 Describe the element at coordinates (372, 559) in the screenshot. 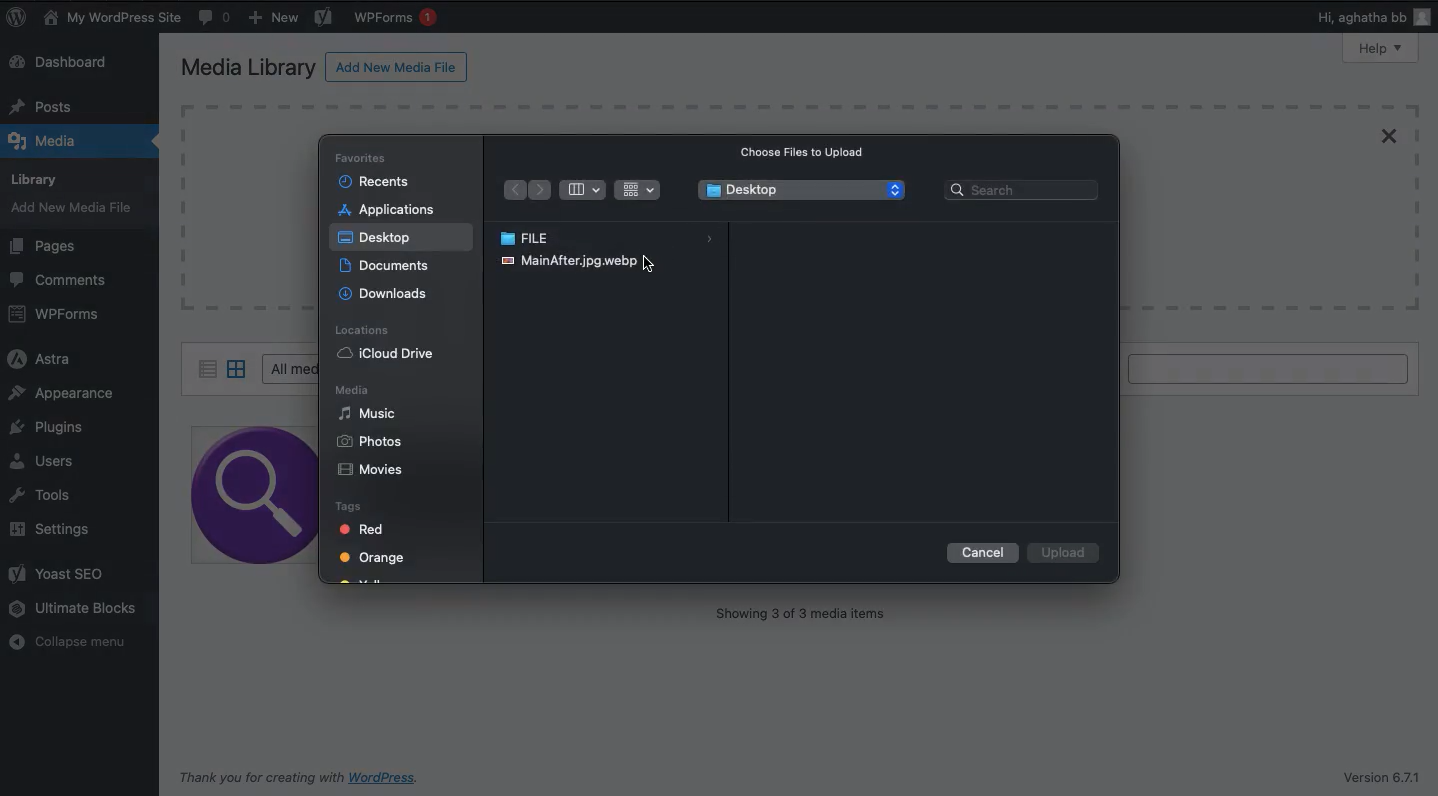

I see `Orange` at that location.